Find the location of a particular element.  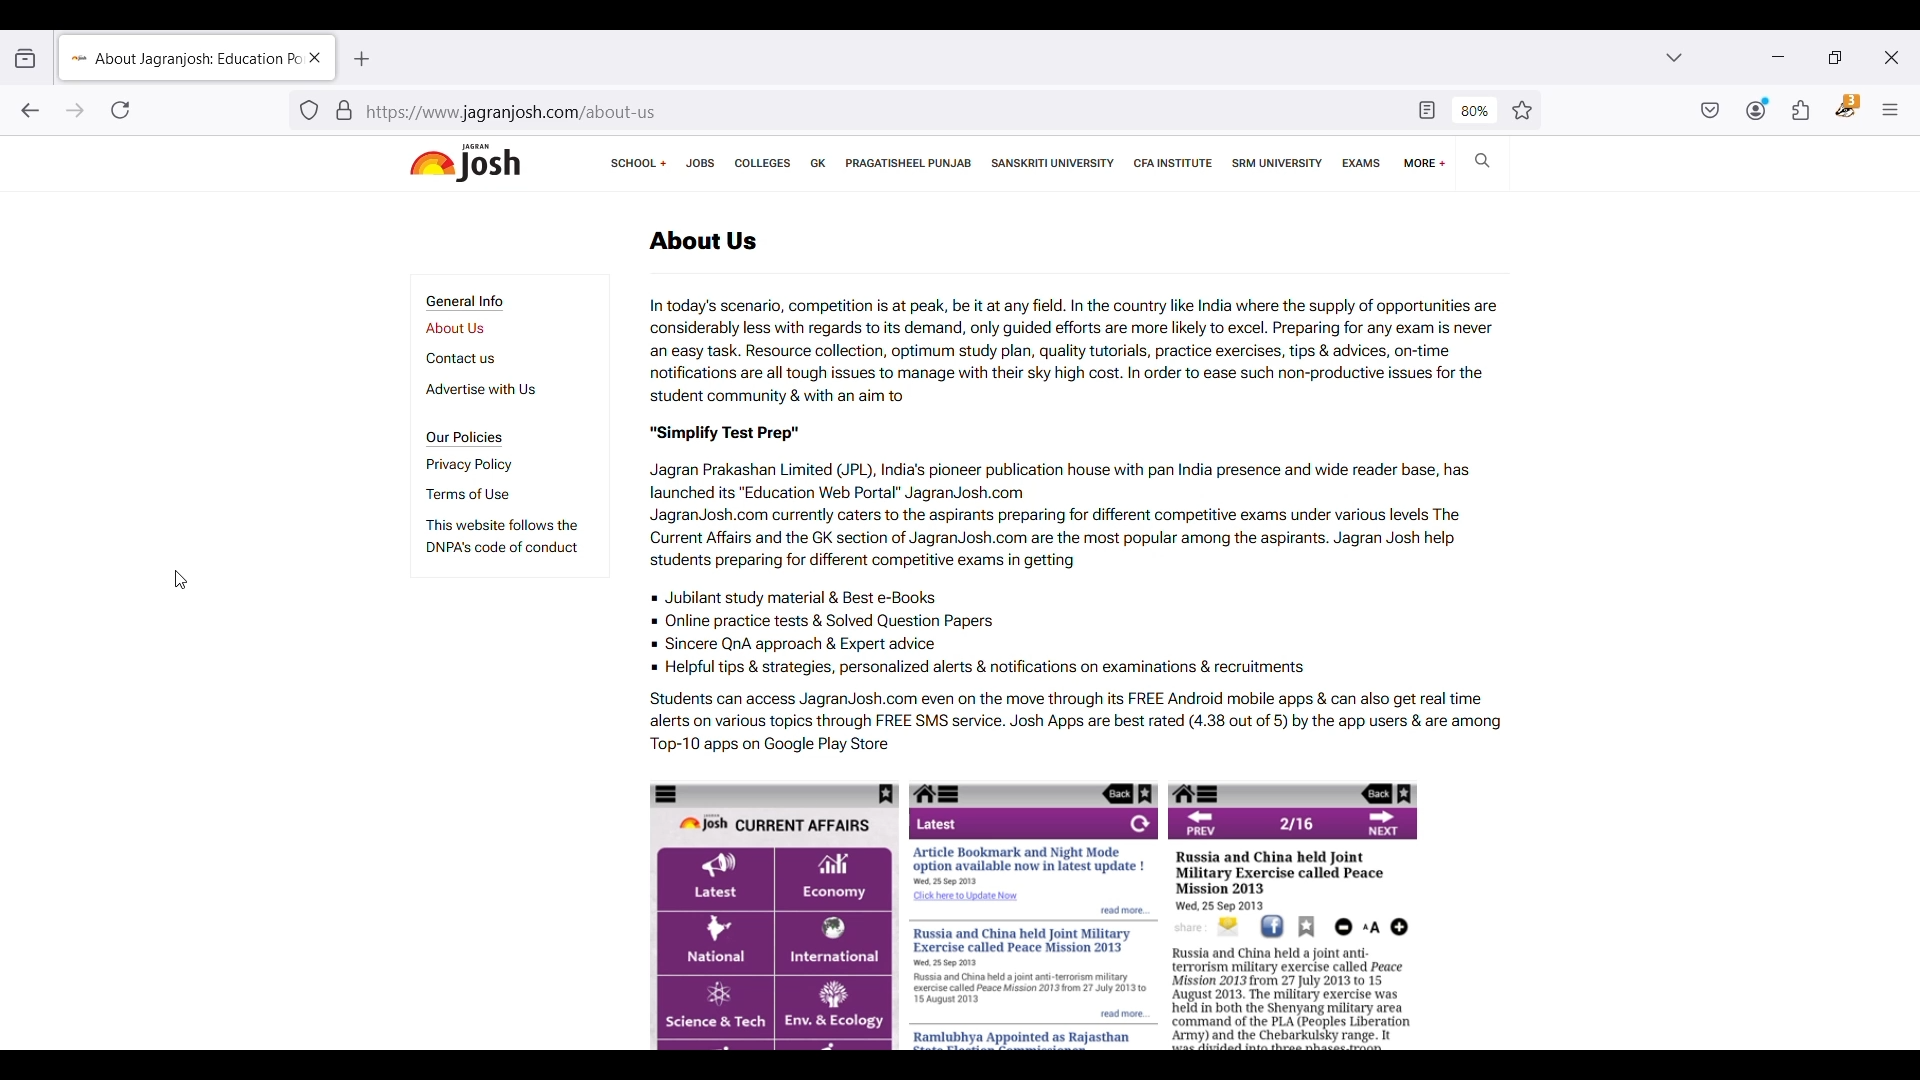

Section title - General Info is located at coordinates (464, 301).